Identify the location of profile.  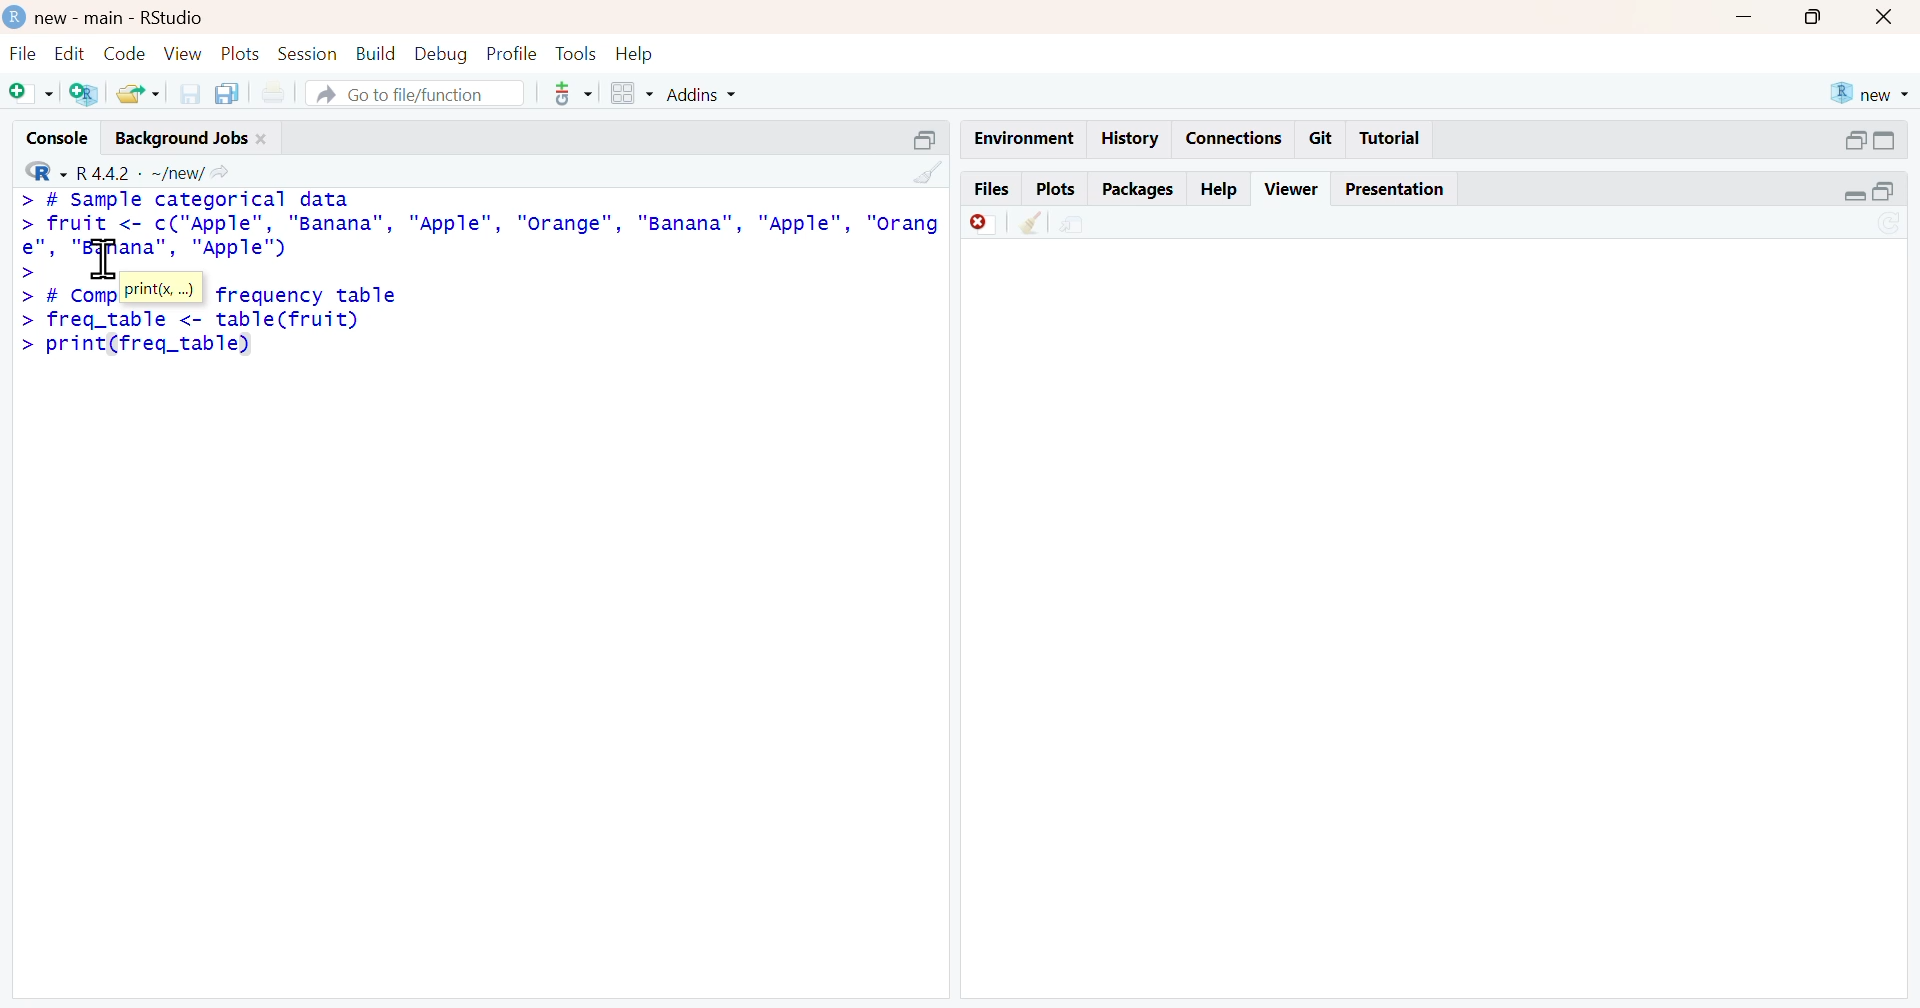
(511, 53).